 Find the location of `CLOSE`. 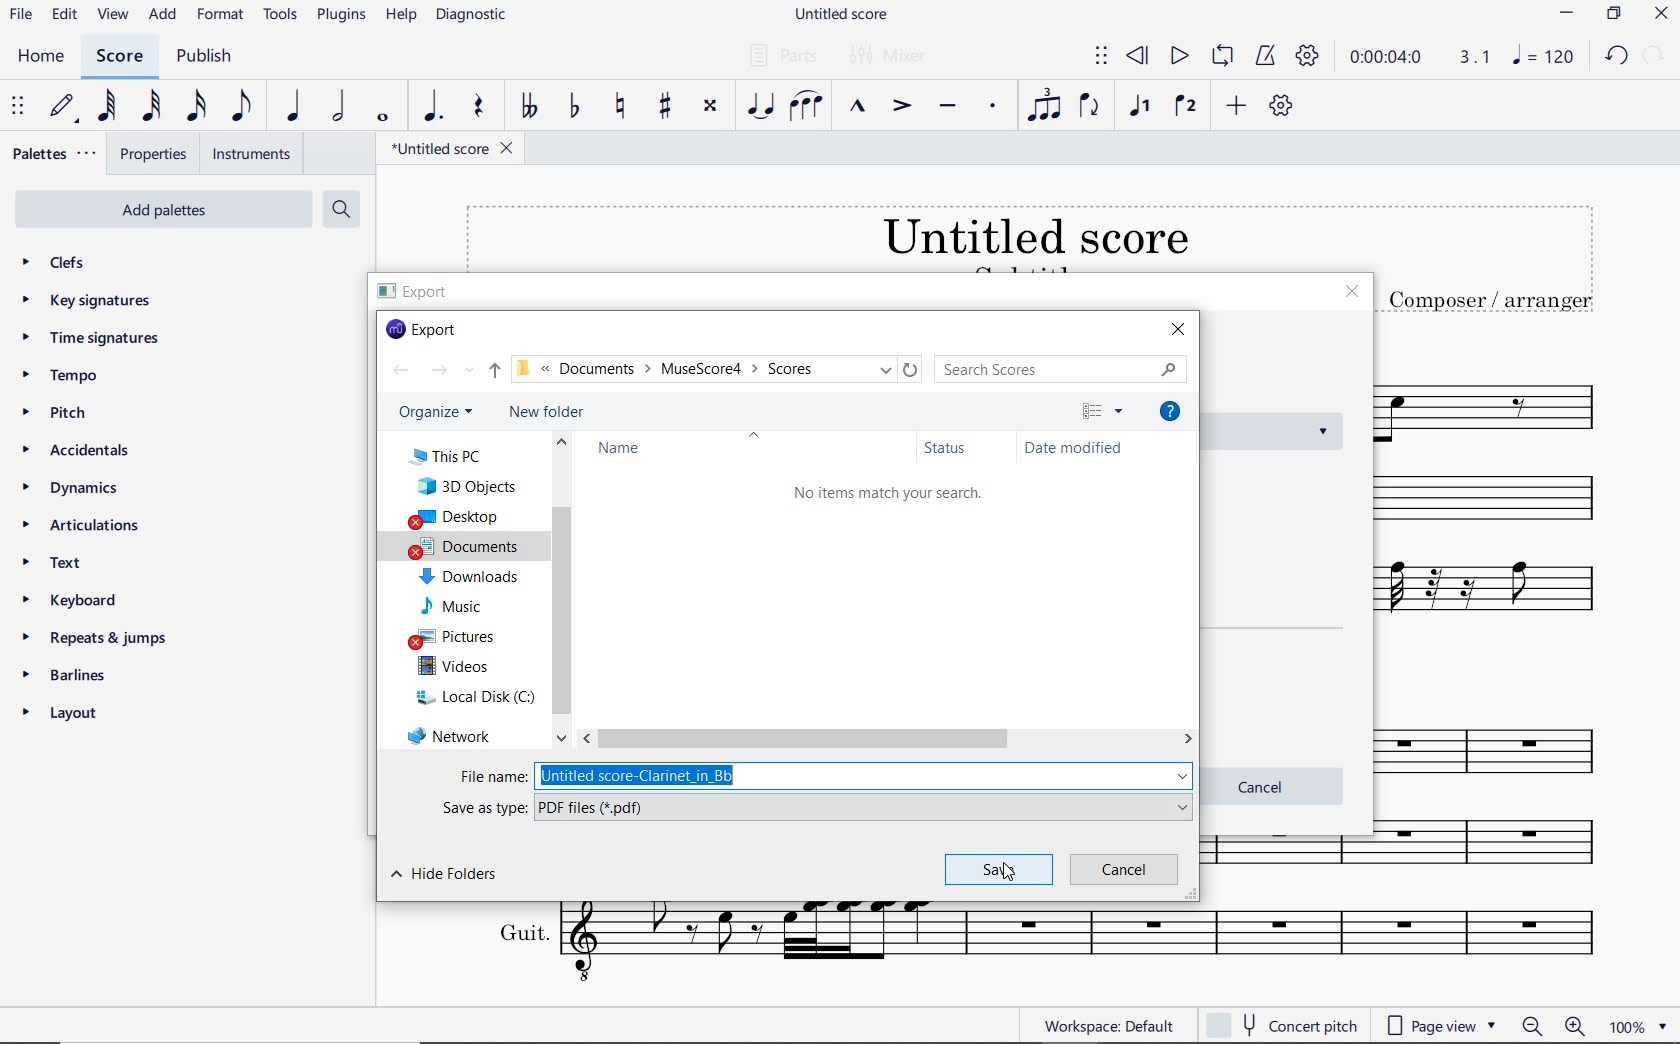

CLOSE is located at coordinates (1661, 13).